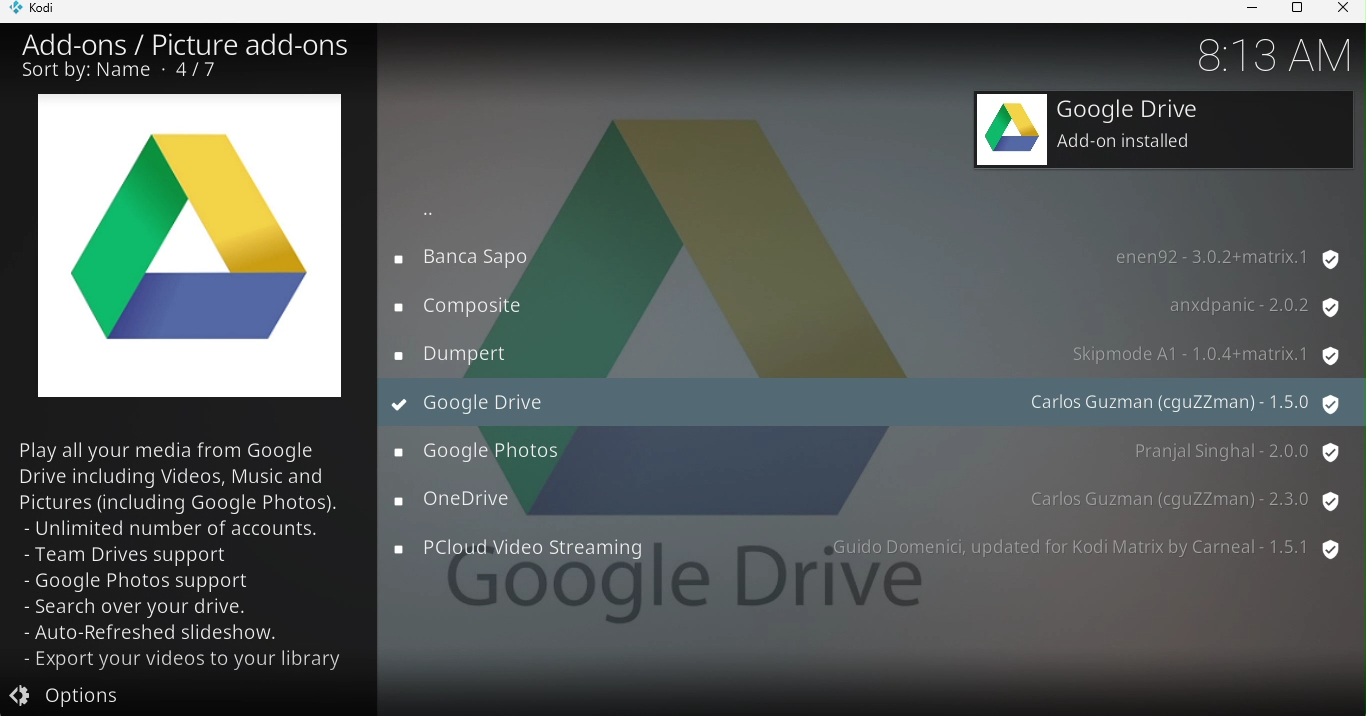 The width and height of the screenshot is (1366, 716). What do you see at coordinates (874, 400) in the screenshot?
I see `Google drive` at bounding box center [874, 400].